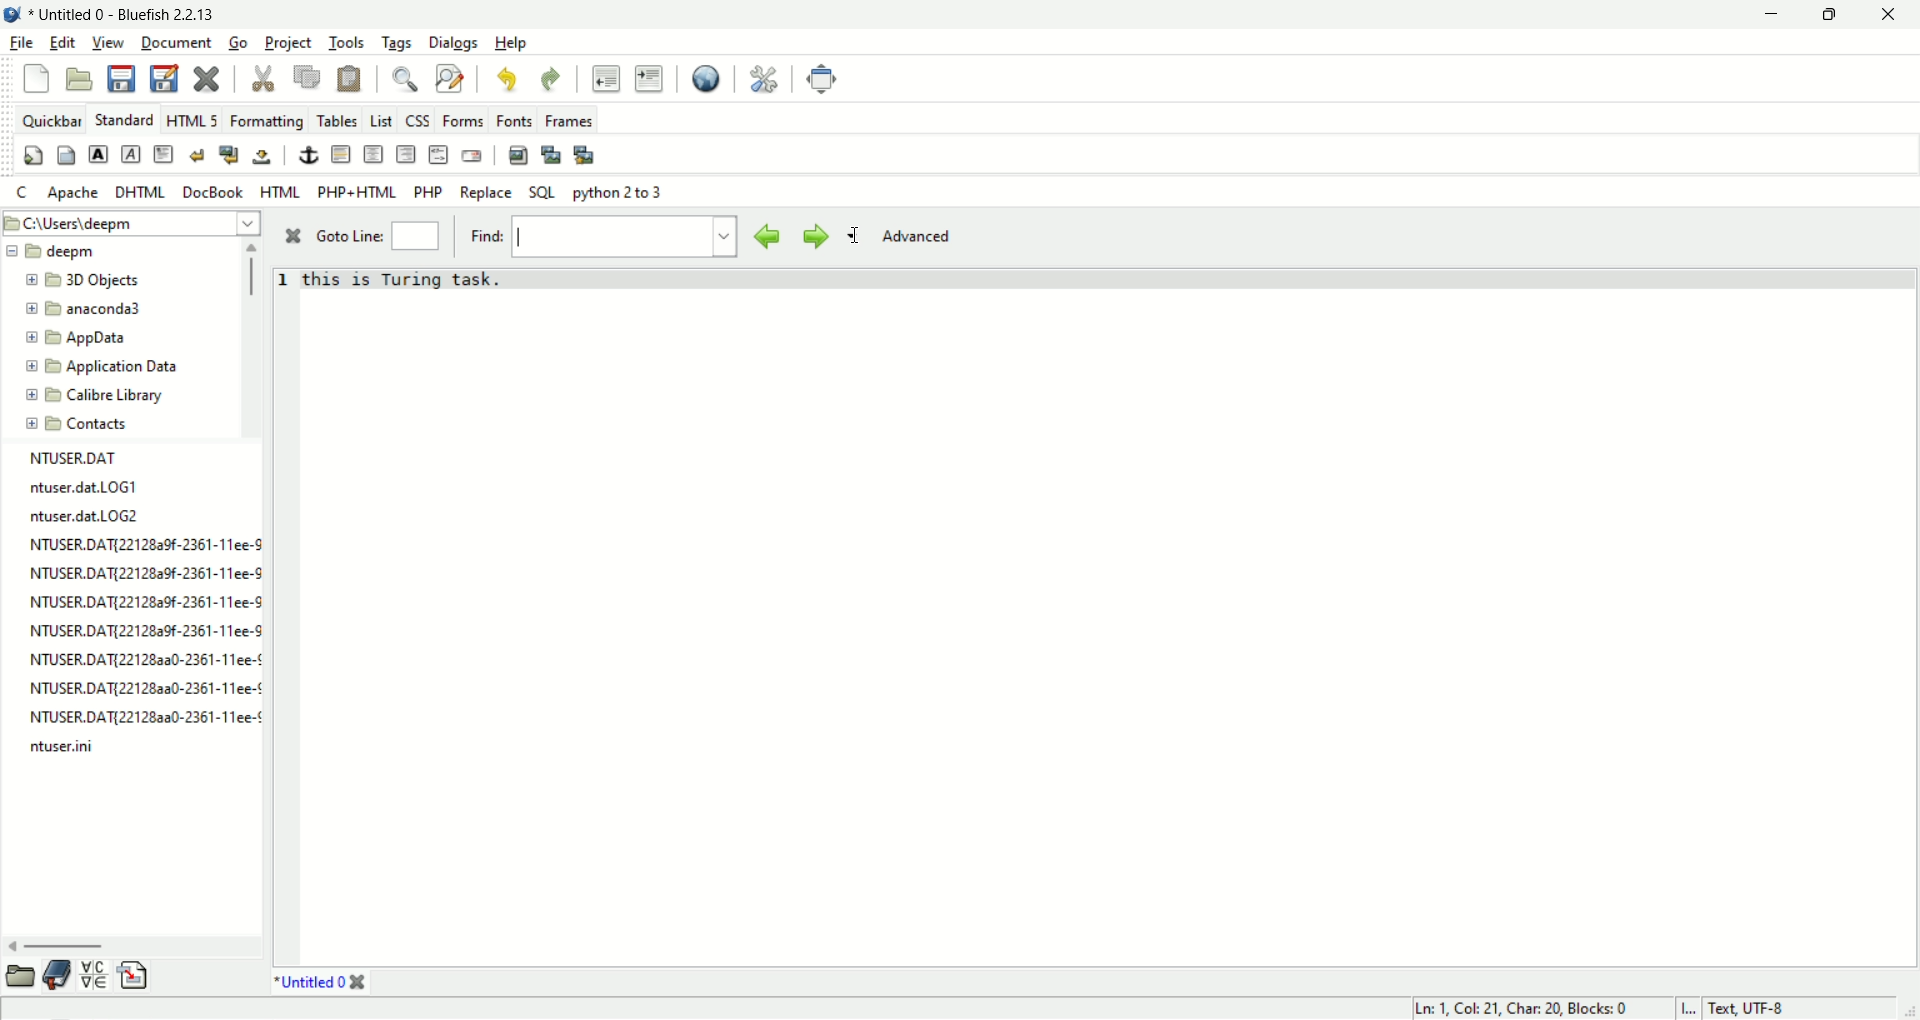 The width and height of the screenshot is (1920, 1020). I want to click on AppData, so click(88, 339).